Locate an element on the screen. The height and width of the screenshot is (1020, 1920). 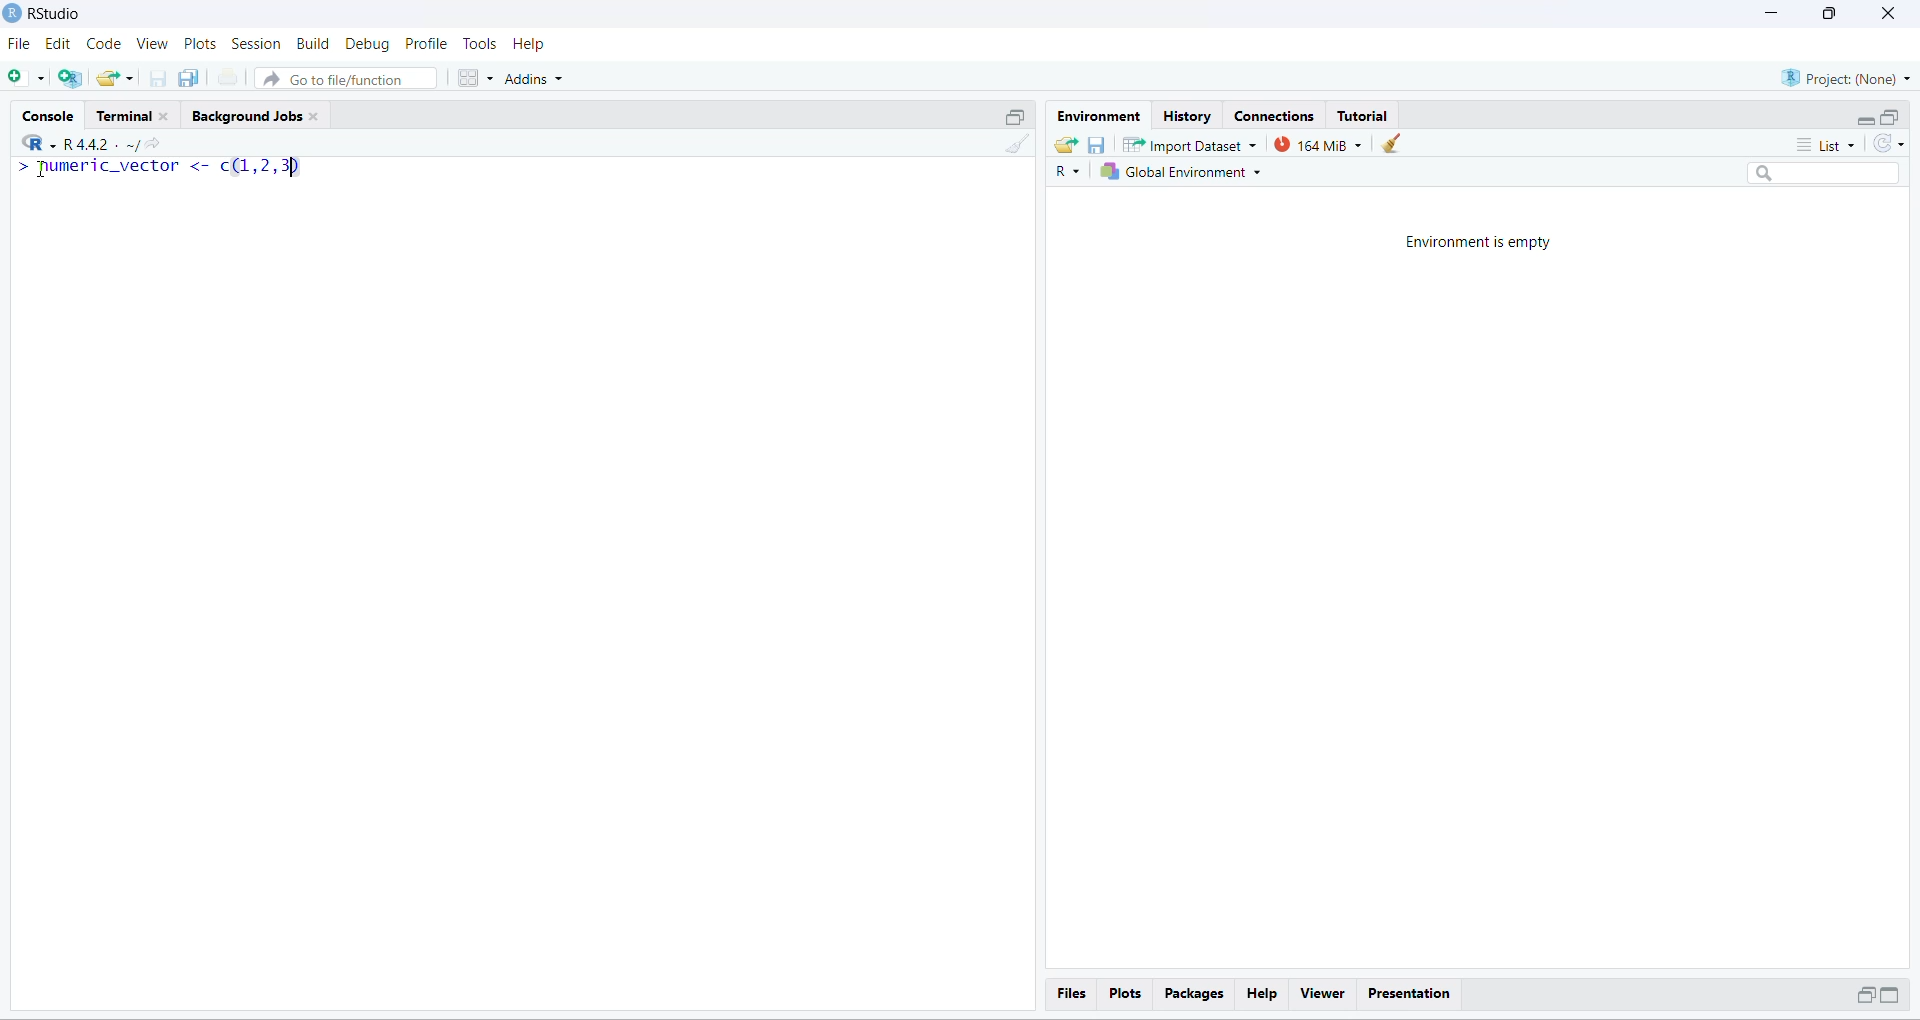
Console is located at coordinates (47, 113).